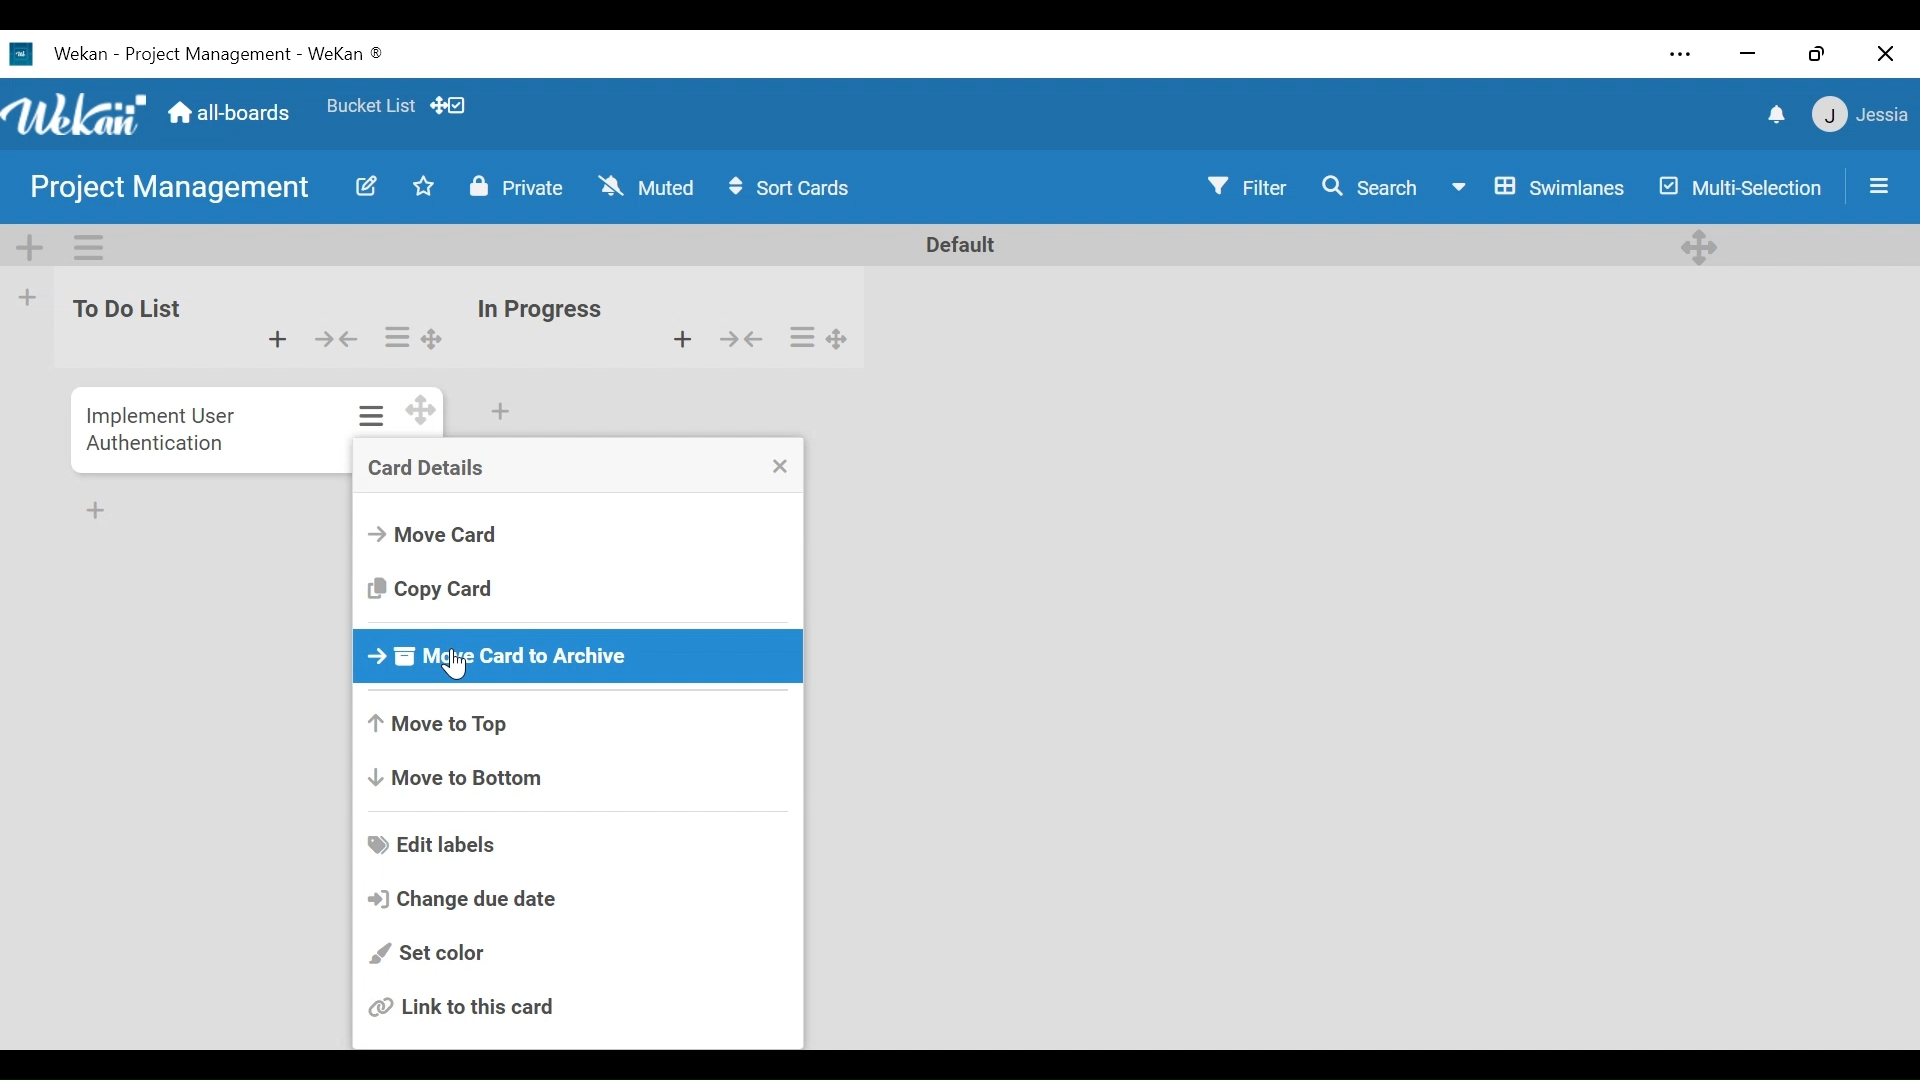  I want to click on Move Card to Archive, so click(579, 656).